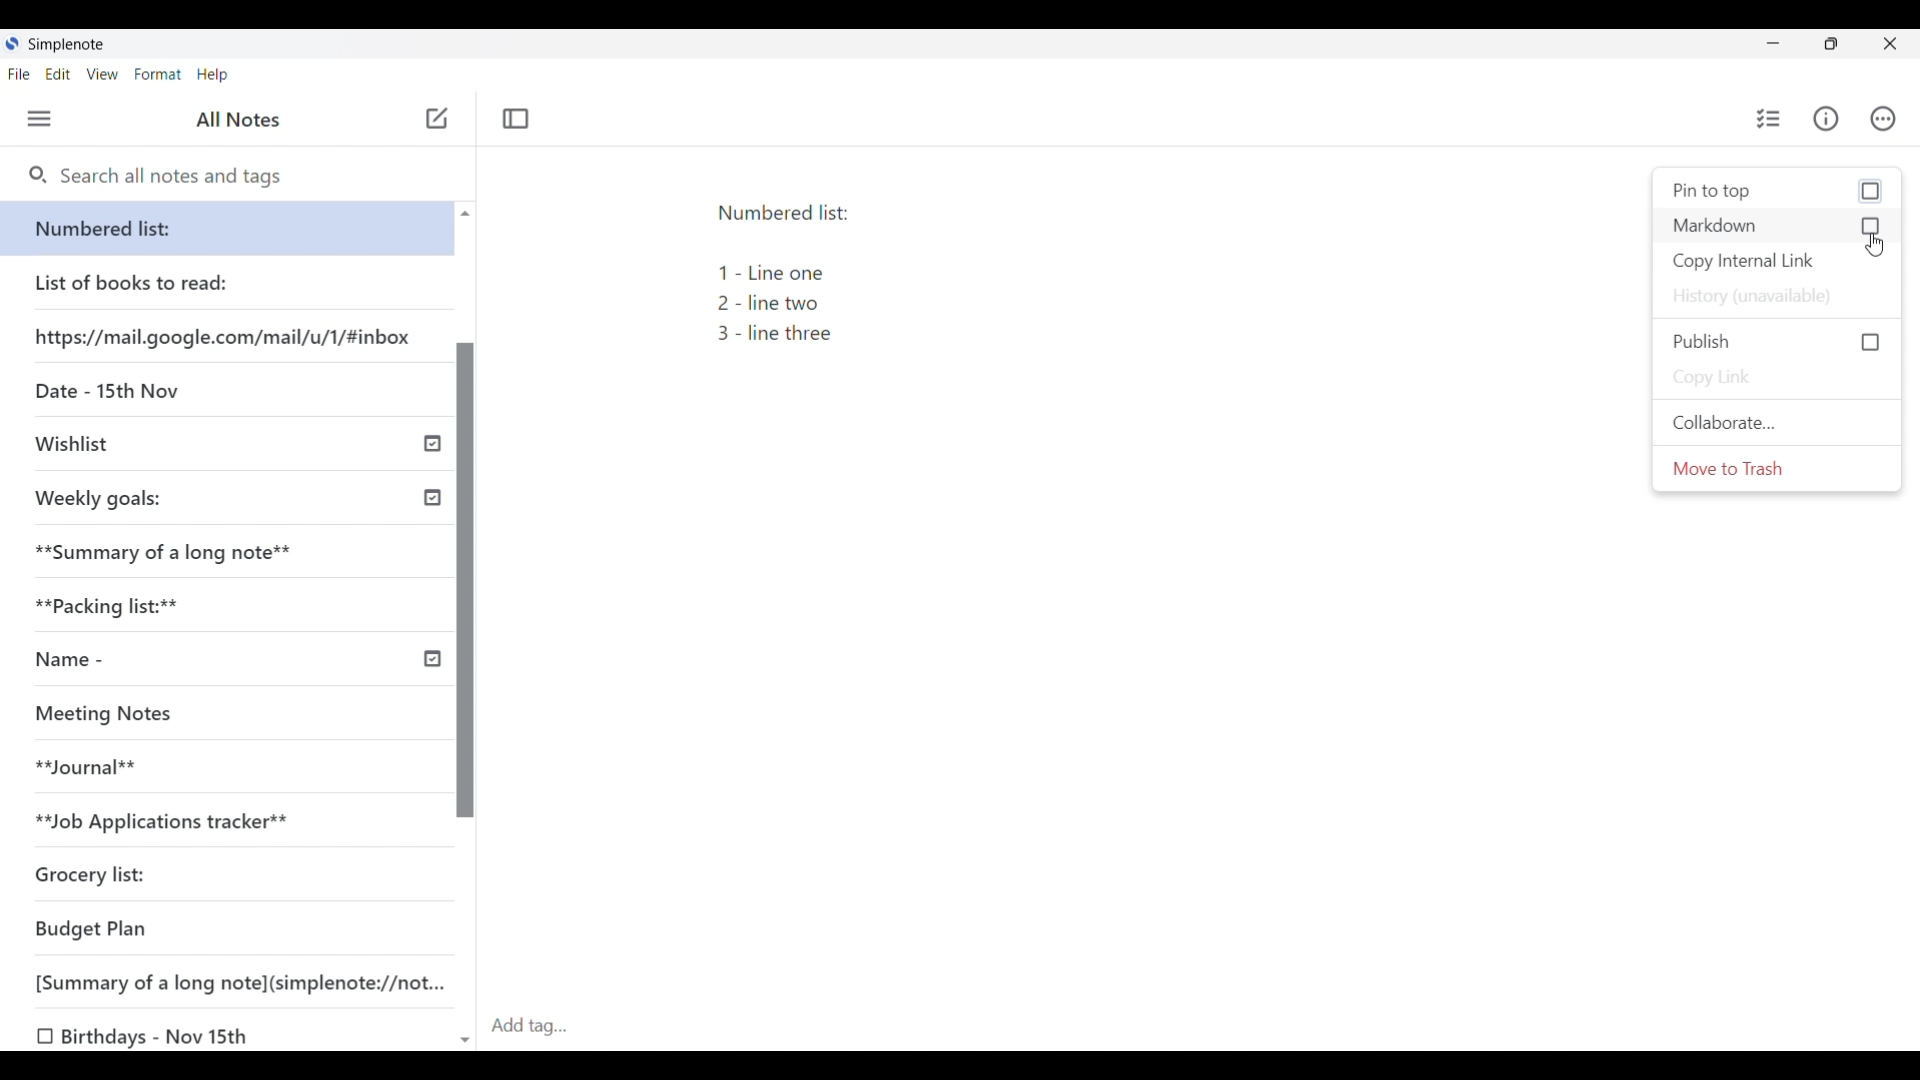  What do you see at coordinates (437, 118) in the screenshot?
I see `Add note` at bounding box center [437, 118].